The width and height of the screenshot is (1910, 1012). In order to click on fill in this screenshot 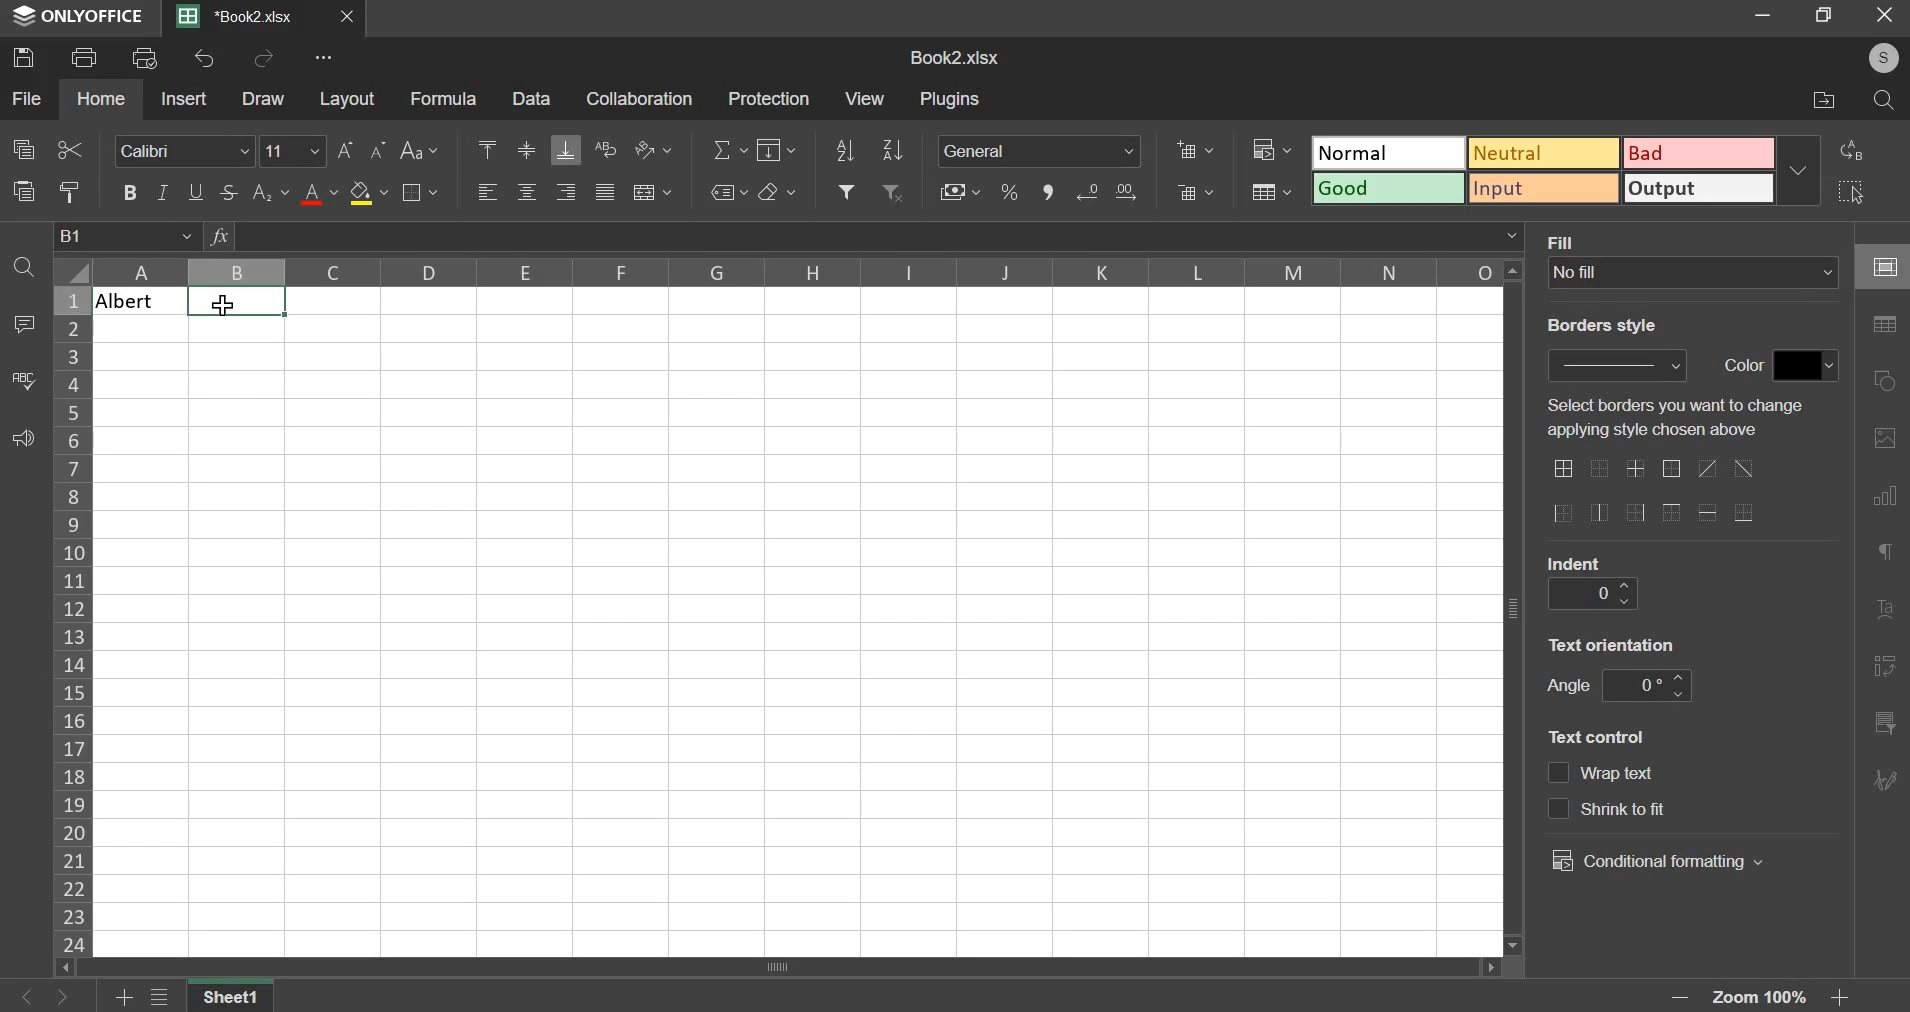, I will do `click(1572, 240)`.